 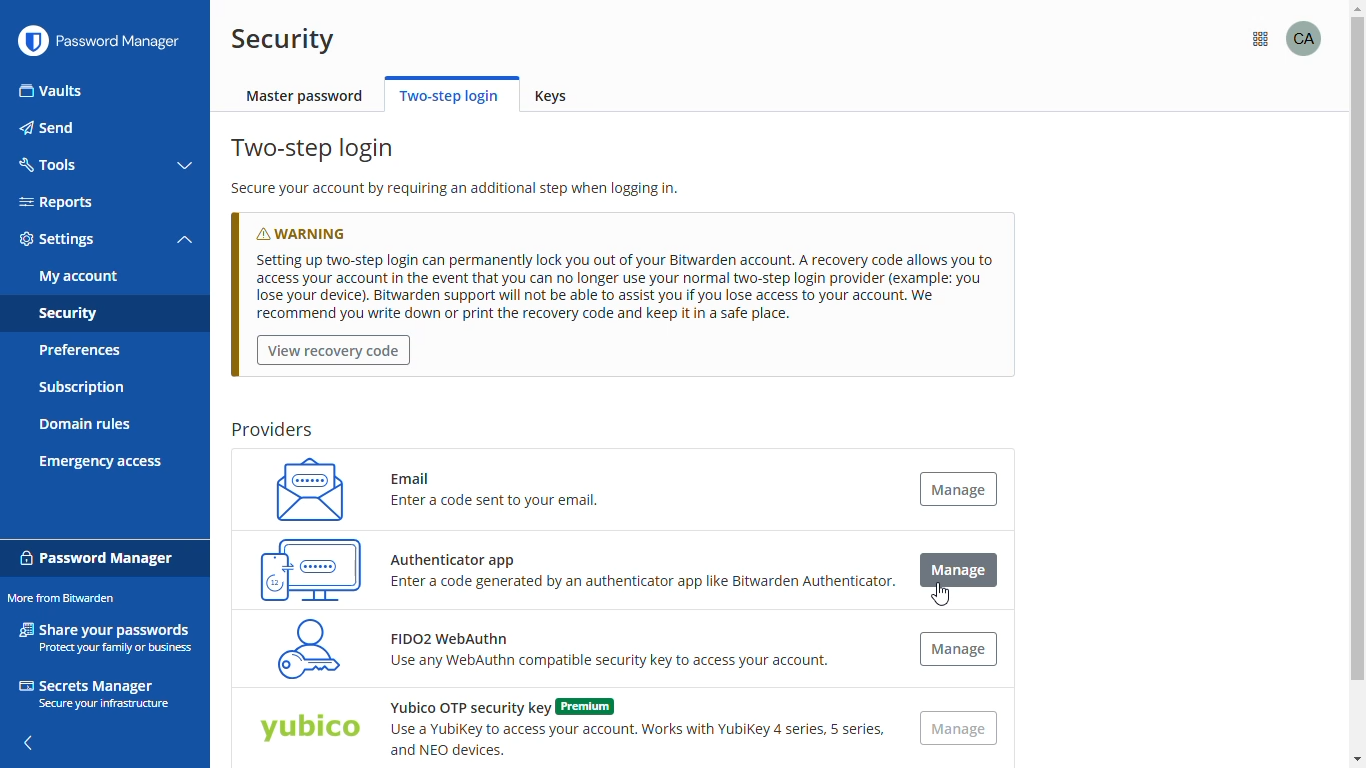 What do you see at coordinates (334, 351) in the screenshot?
I see `view recovery code` at bounding box center [334, 351].